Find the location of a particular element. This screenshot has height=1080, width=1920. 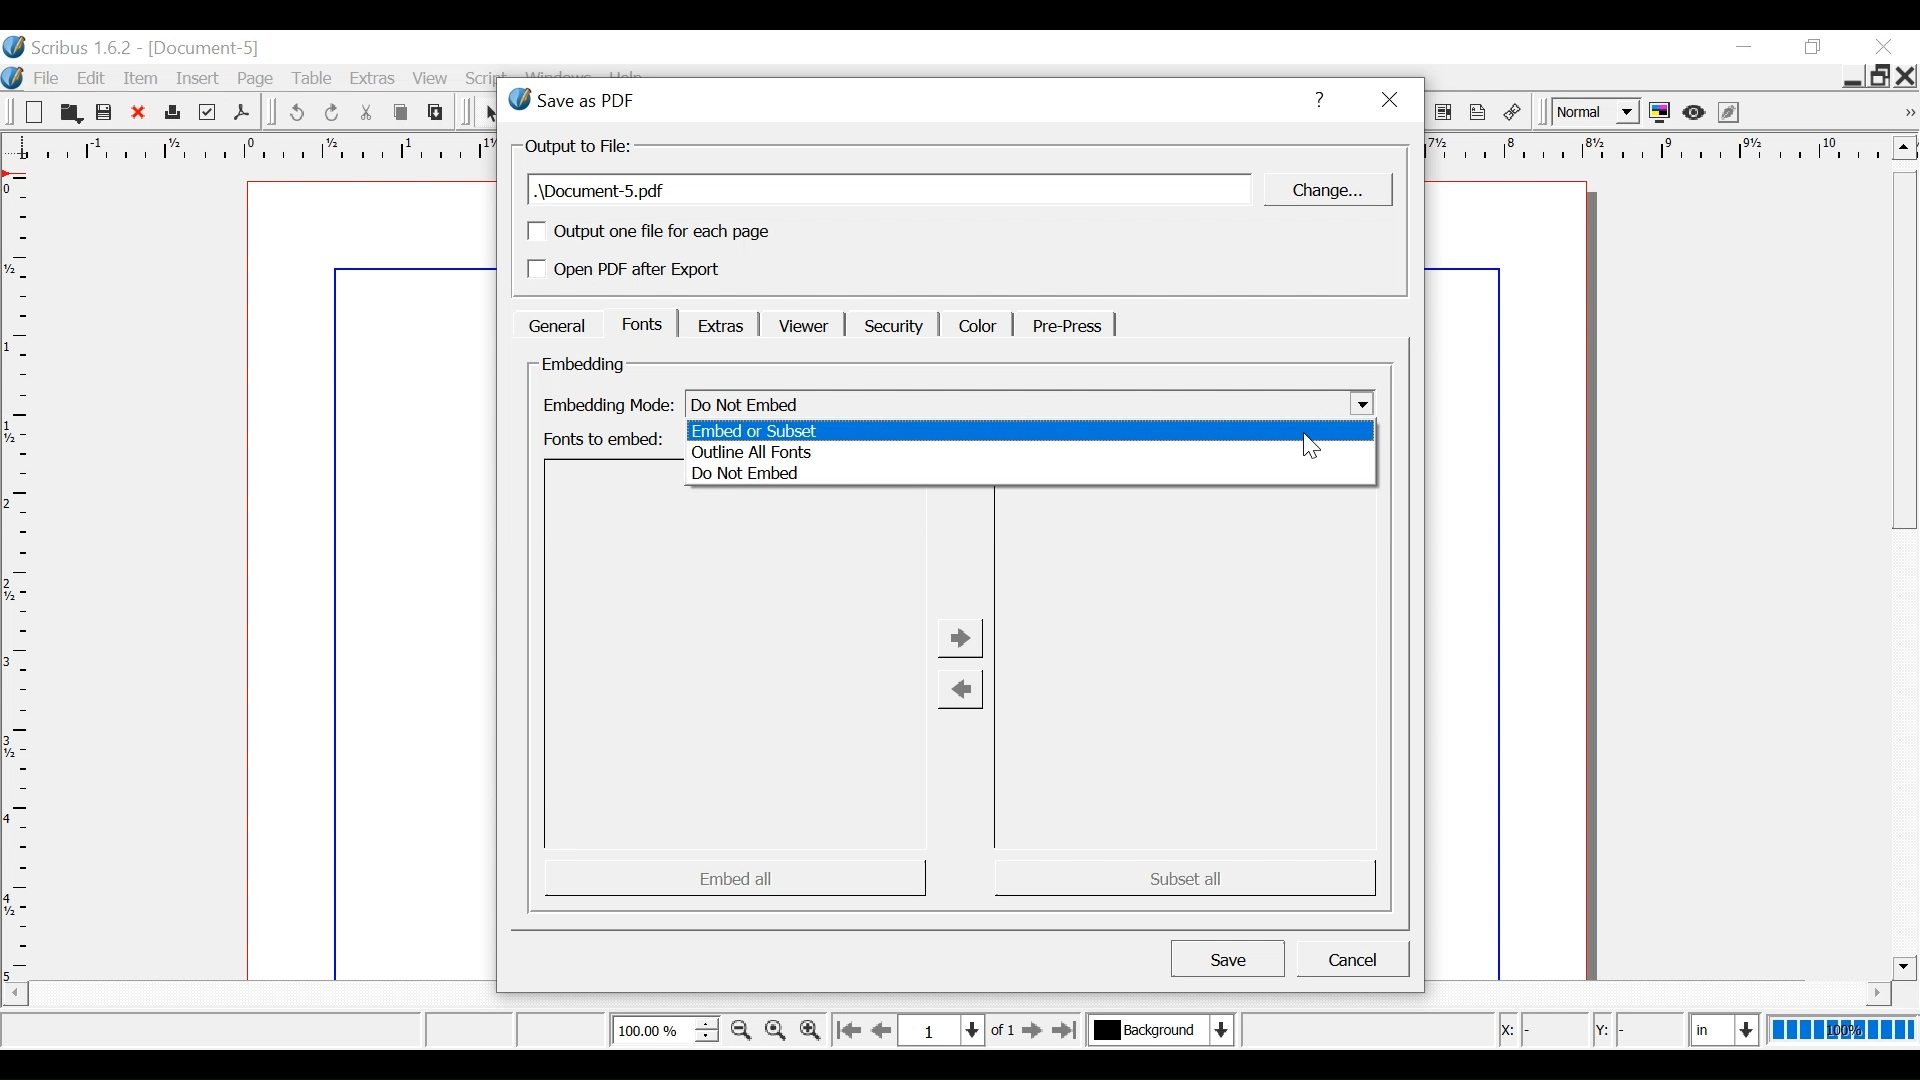

Output of file is located at coordinates (580, 147).